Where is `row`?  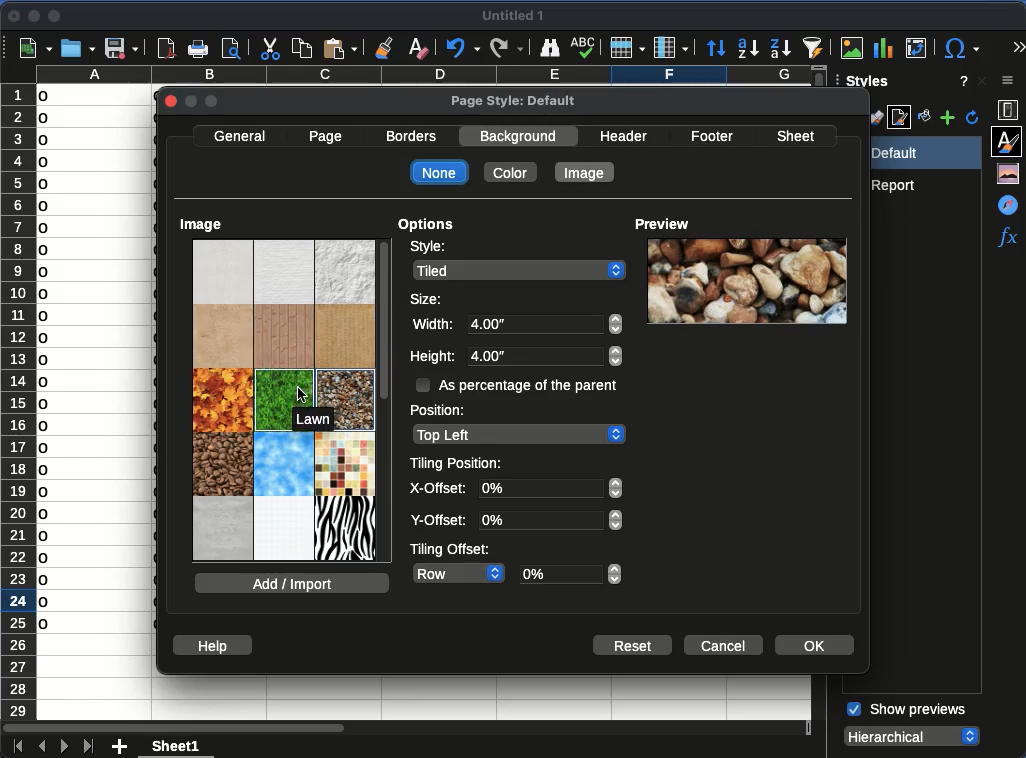
row is located at coordinates (628, 48).